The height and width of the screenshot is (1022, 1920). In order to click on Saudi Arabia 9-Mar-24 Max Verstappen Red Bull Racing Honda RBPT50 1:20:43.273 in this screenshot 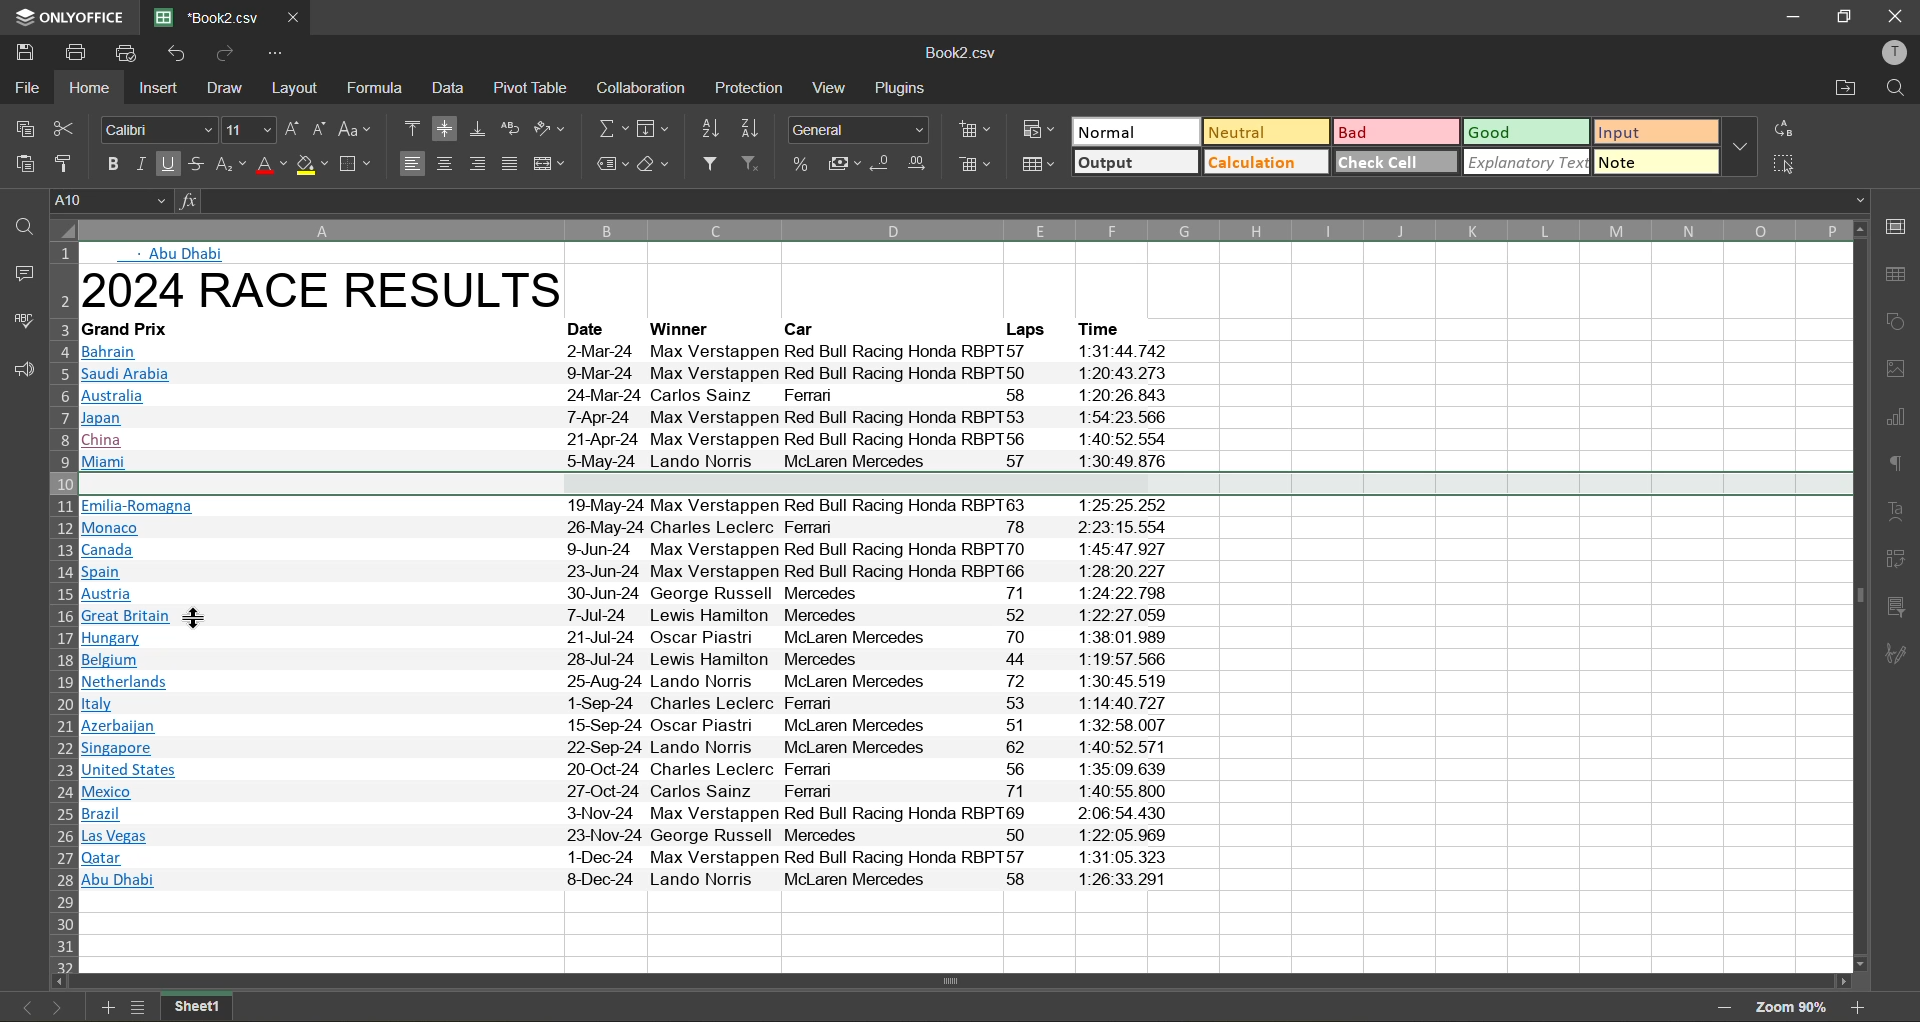, I will do `click(631, 375)`.